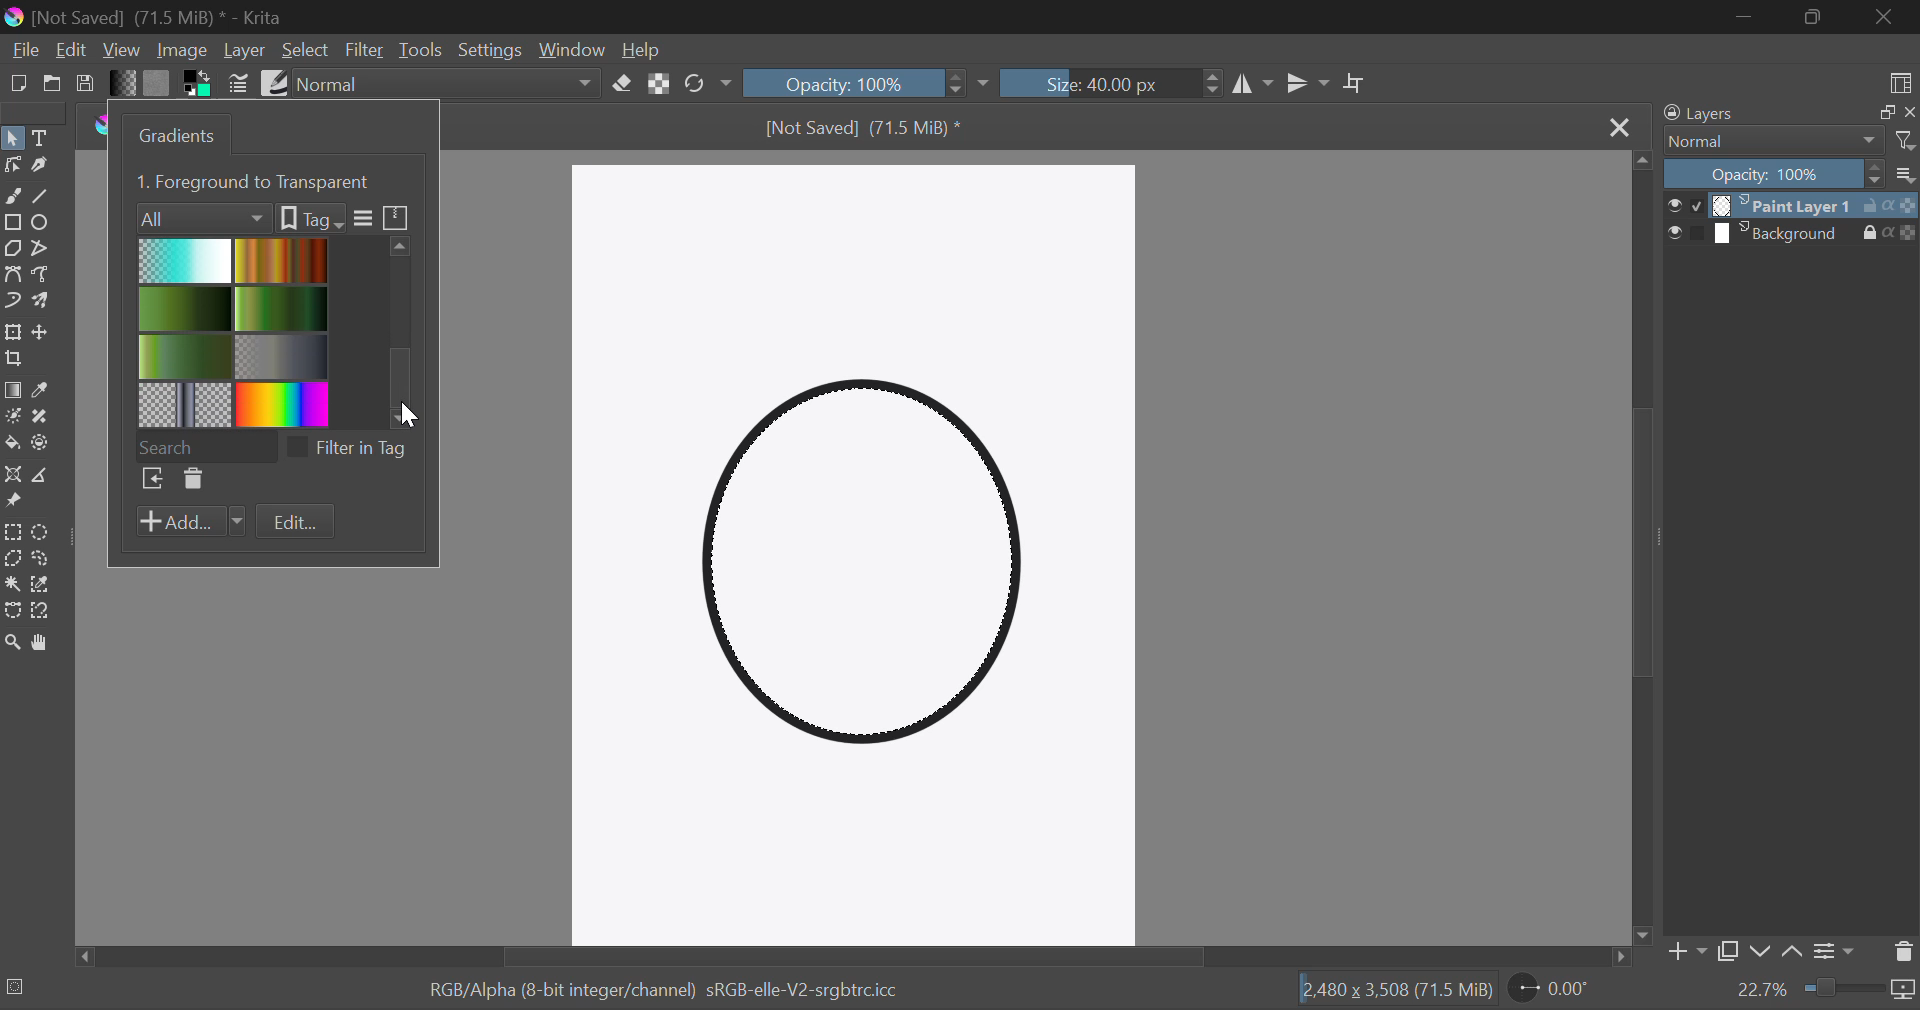 The height and width of the screenshot is (1010, 1920). I want to click on File, so click(23, 50).